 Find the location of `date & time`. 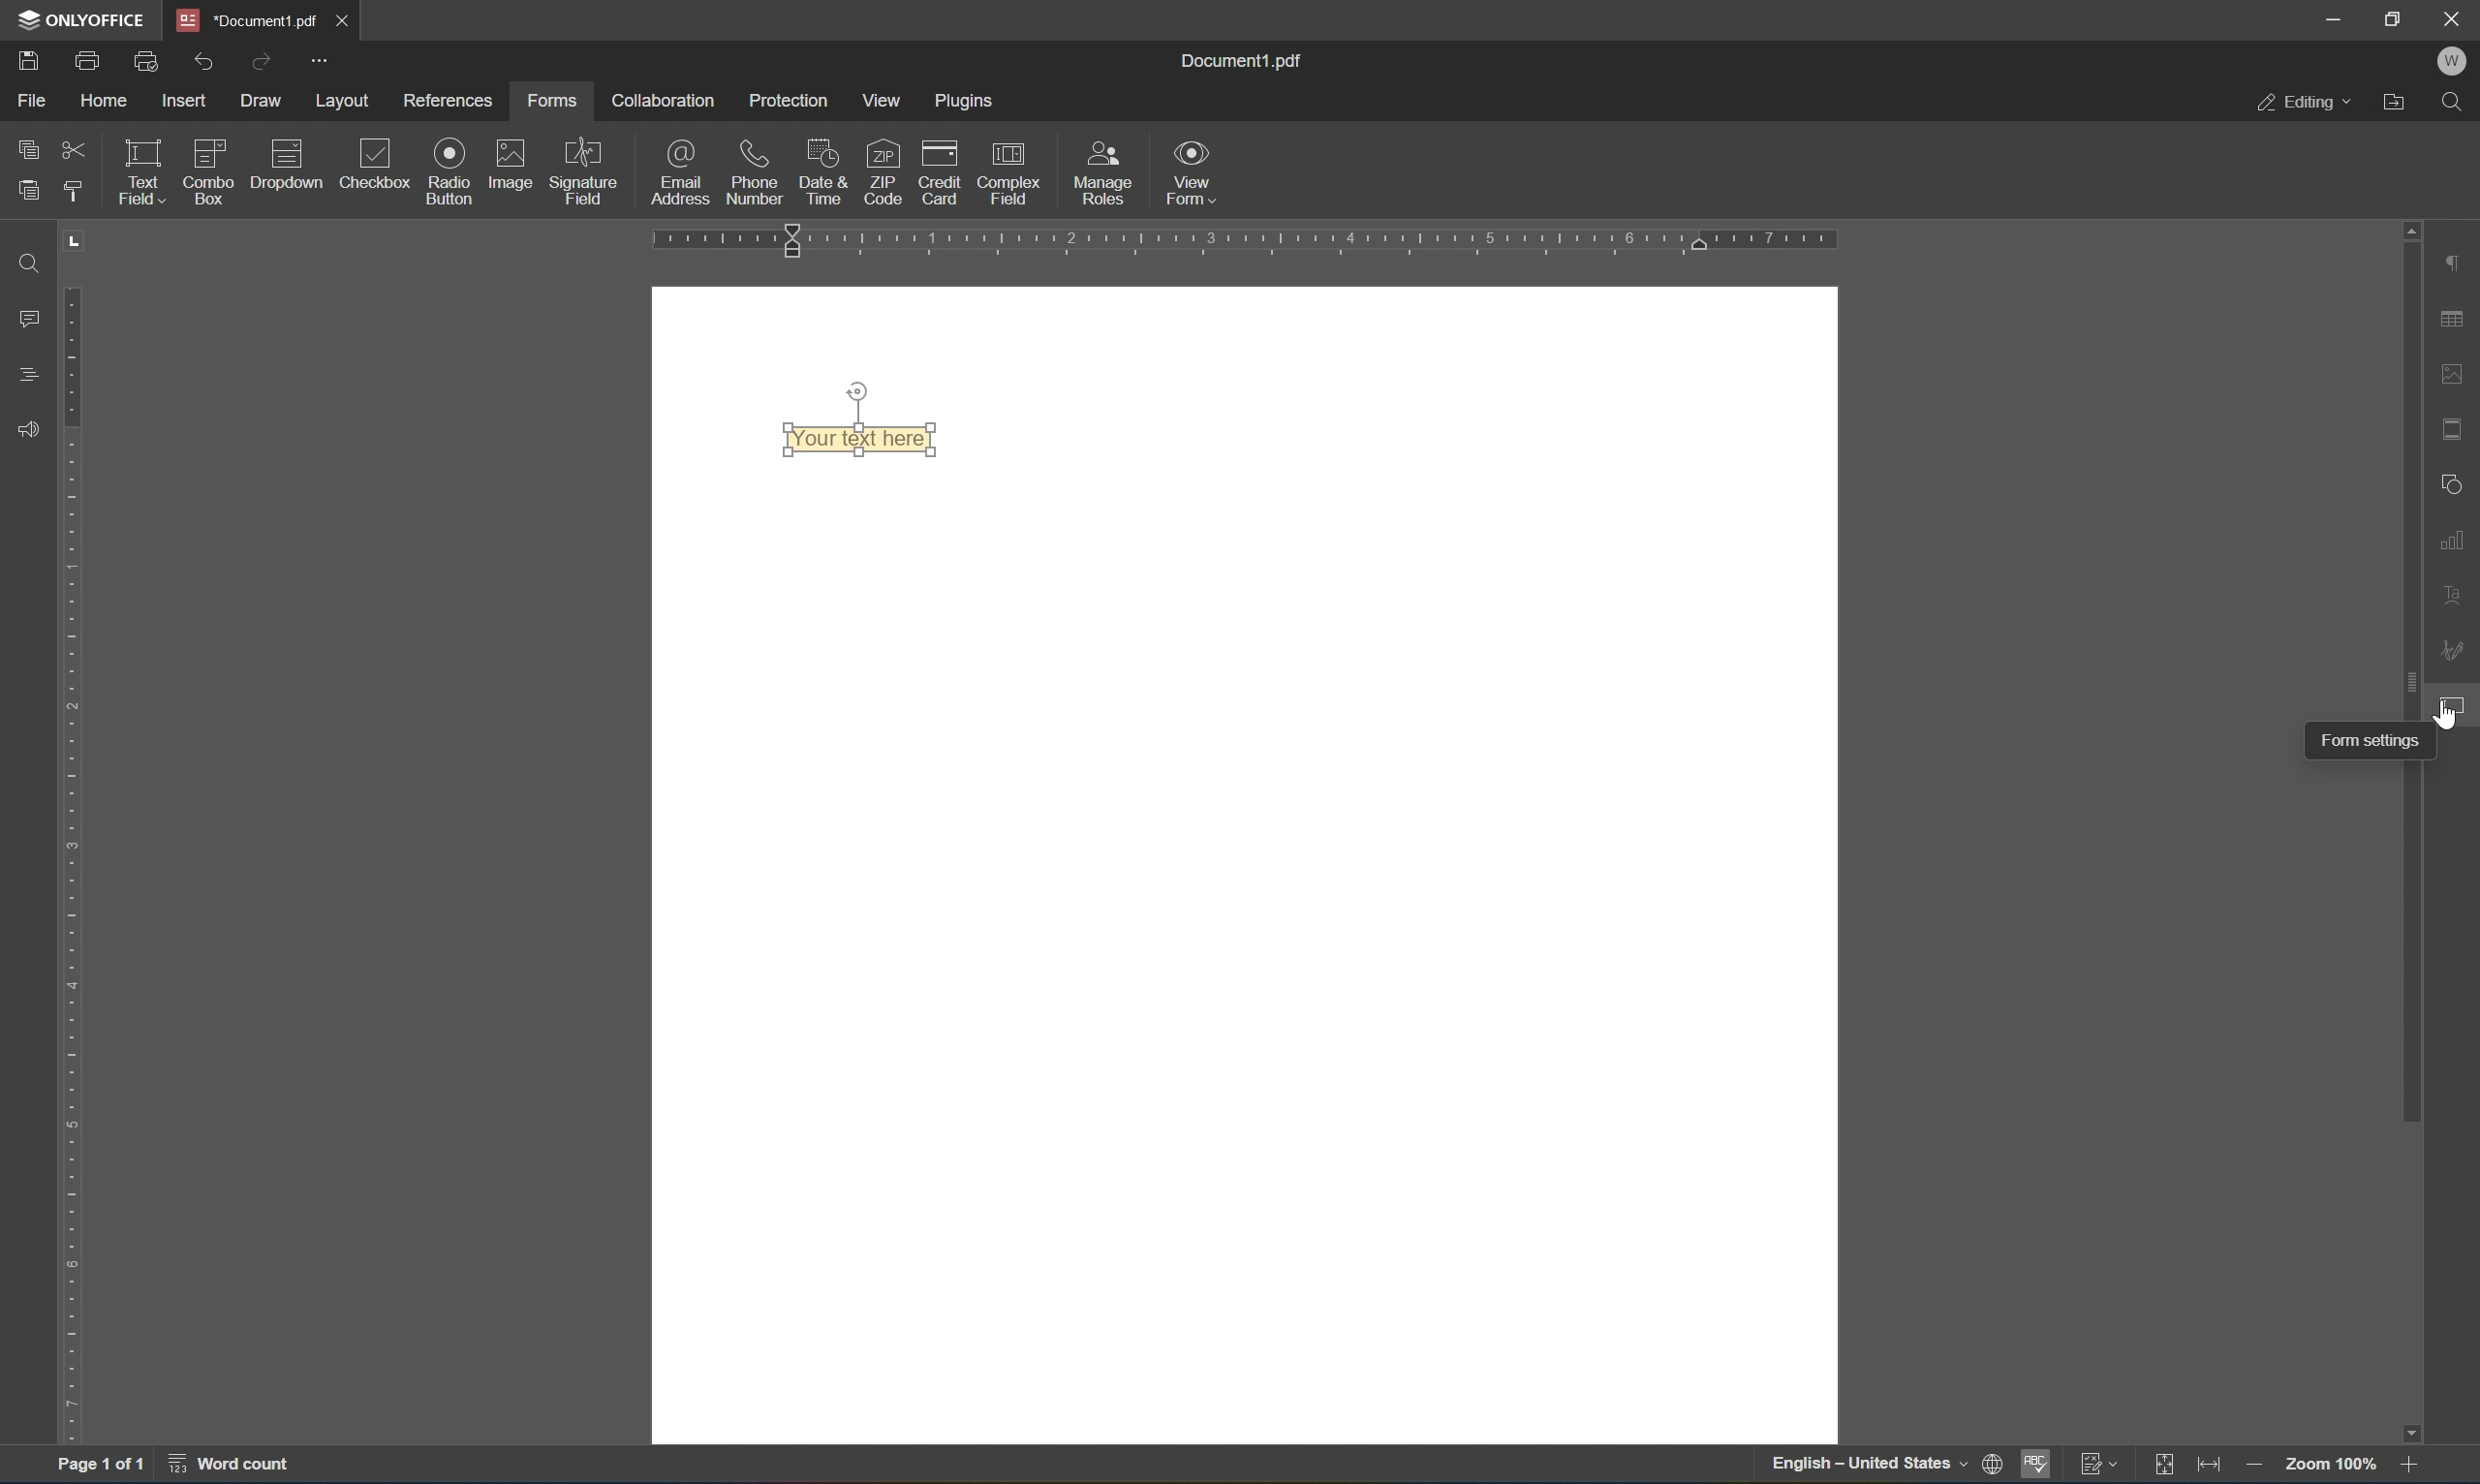

date & time is located at coordinates (823, 170).